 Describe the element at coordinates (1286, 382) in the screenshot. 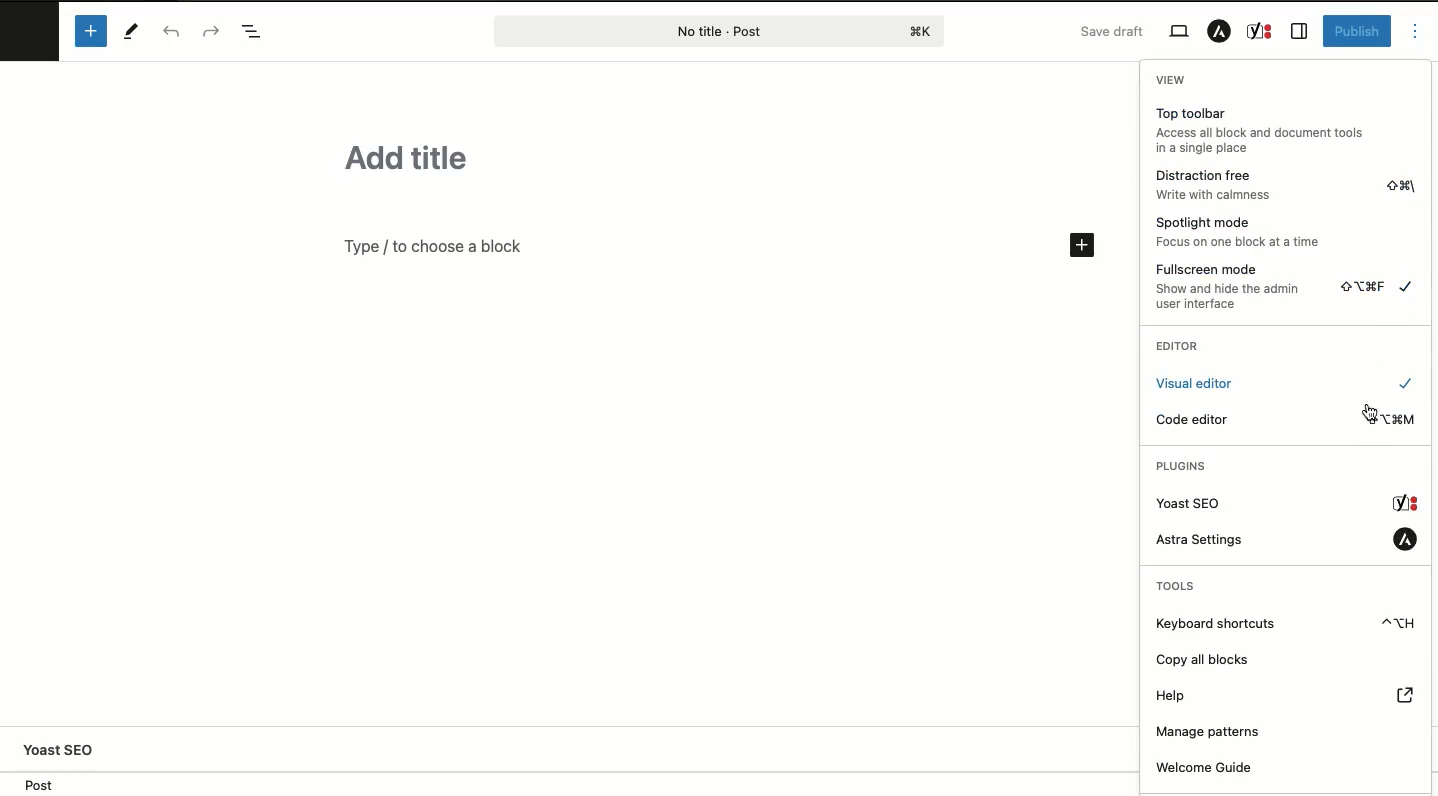

I see `Visual editor` at that location.